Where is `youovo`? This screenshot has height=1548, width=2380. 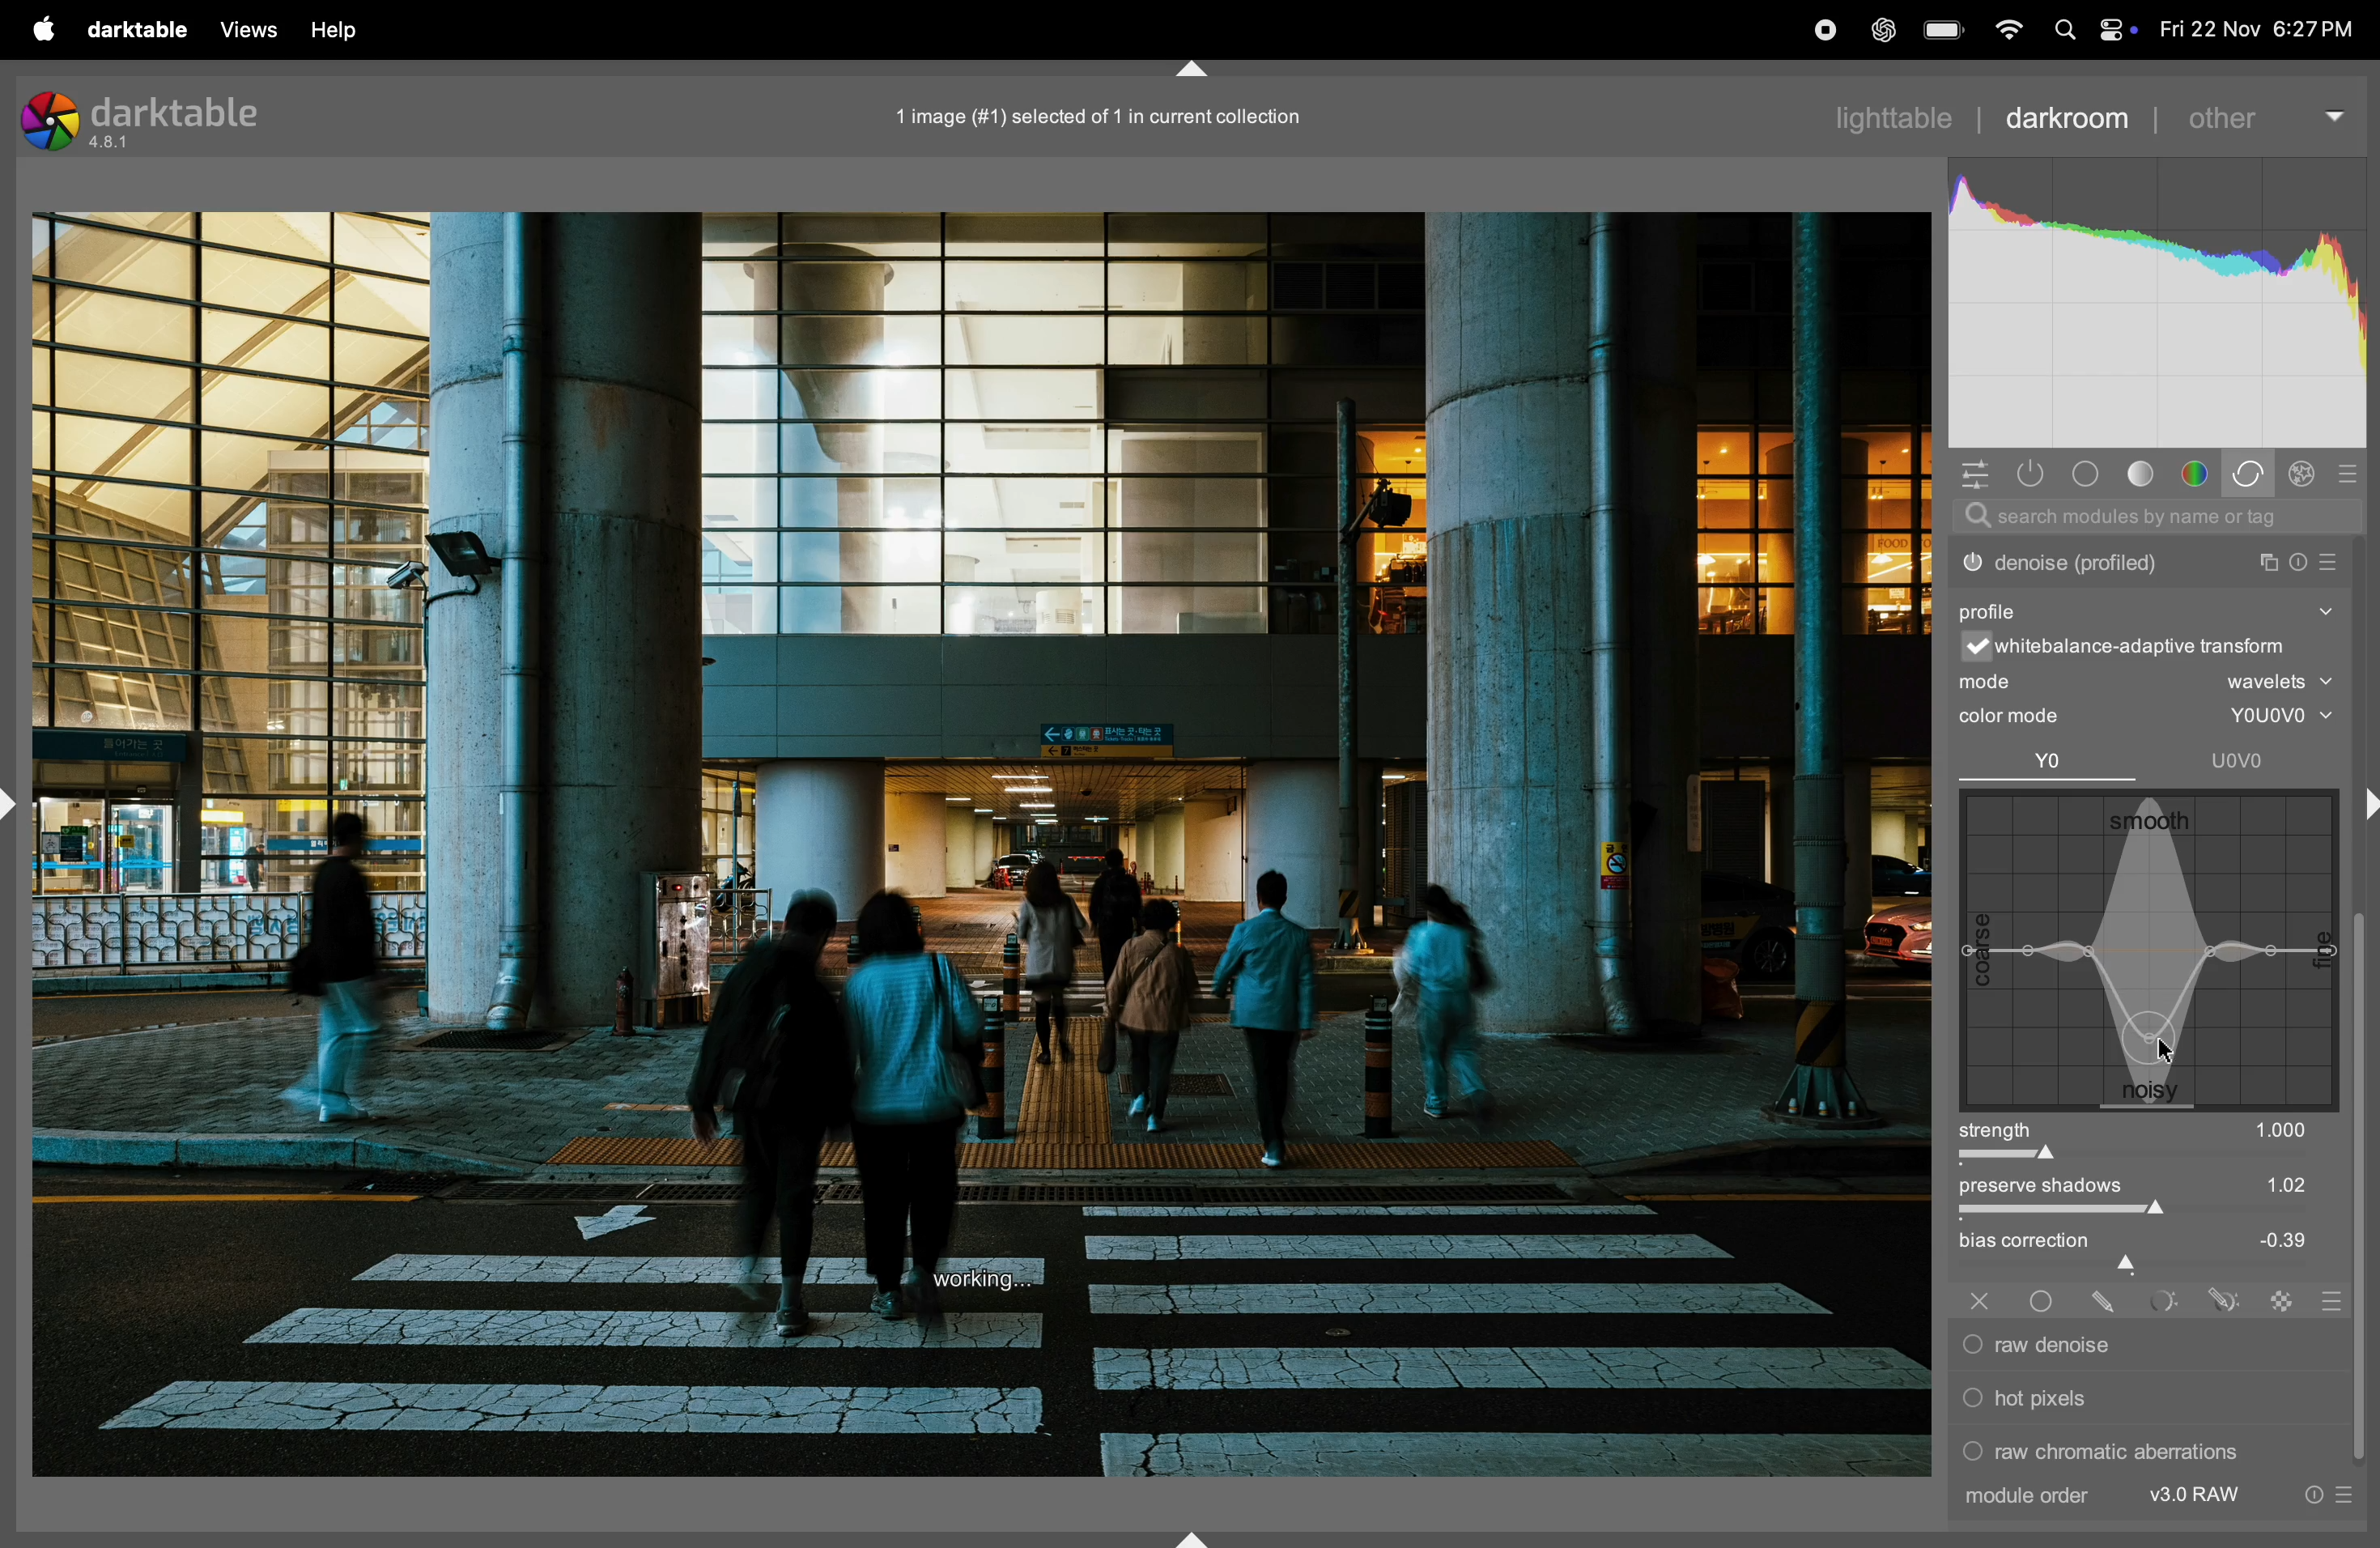 youovo is located at coordinates (2269, 717).